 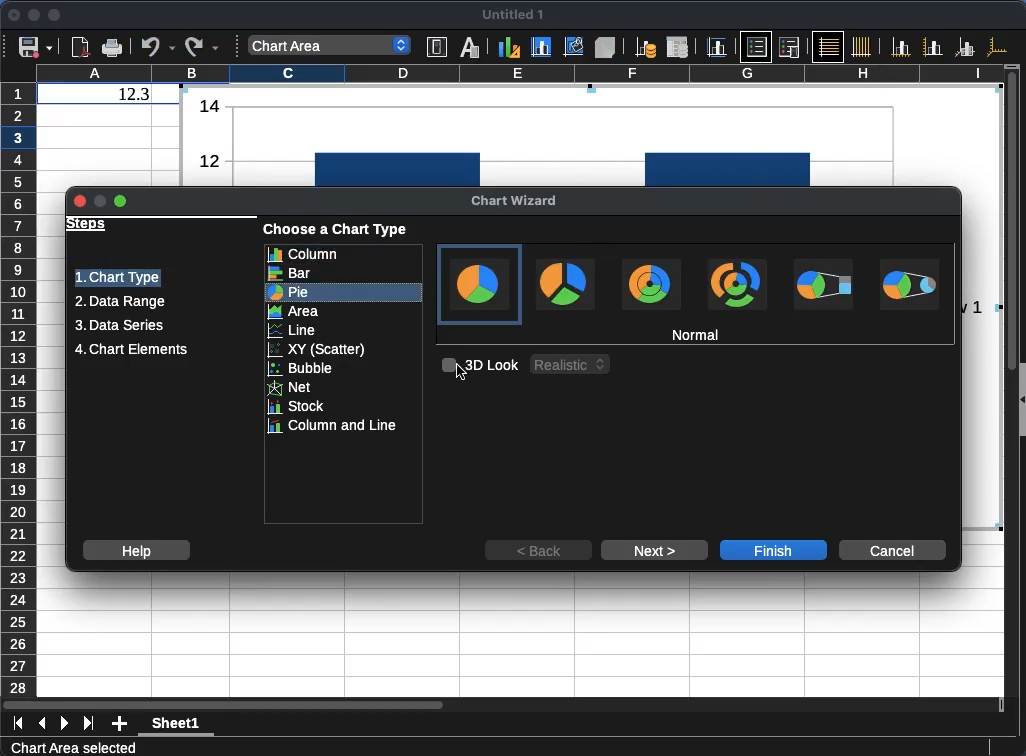 I want to click on next, so click(x=655, y=550).